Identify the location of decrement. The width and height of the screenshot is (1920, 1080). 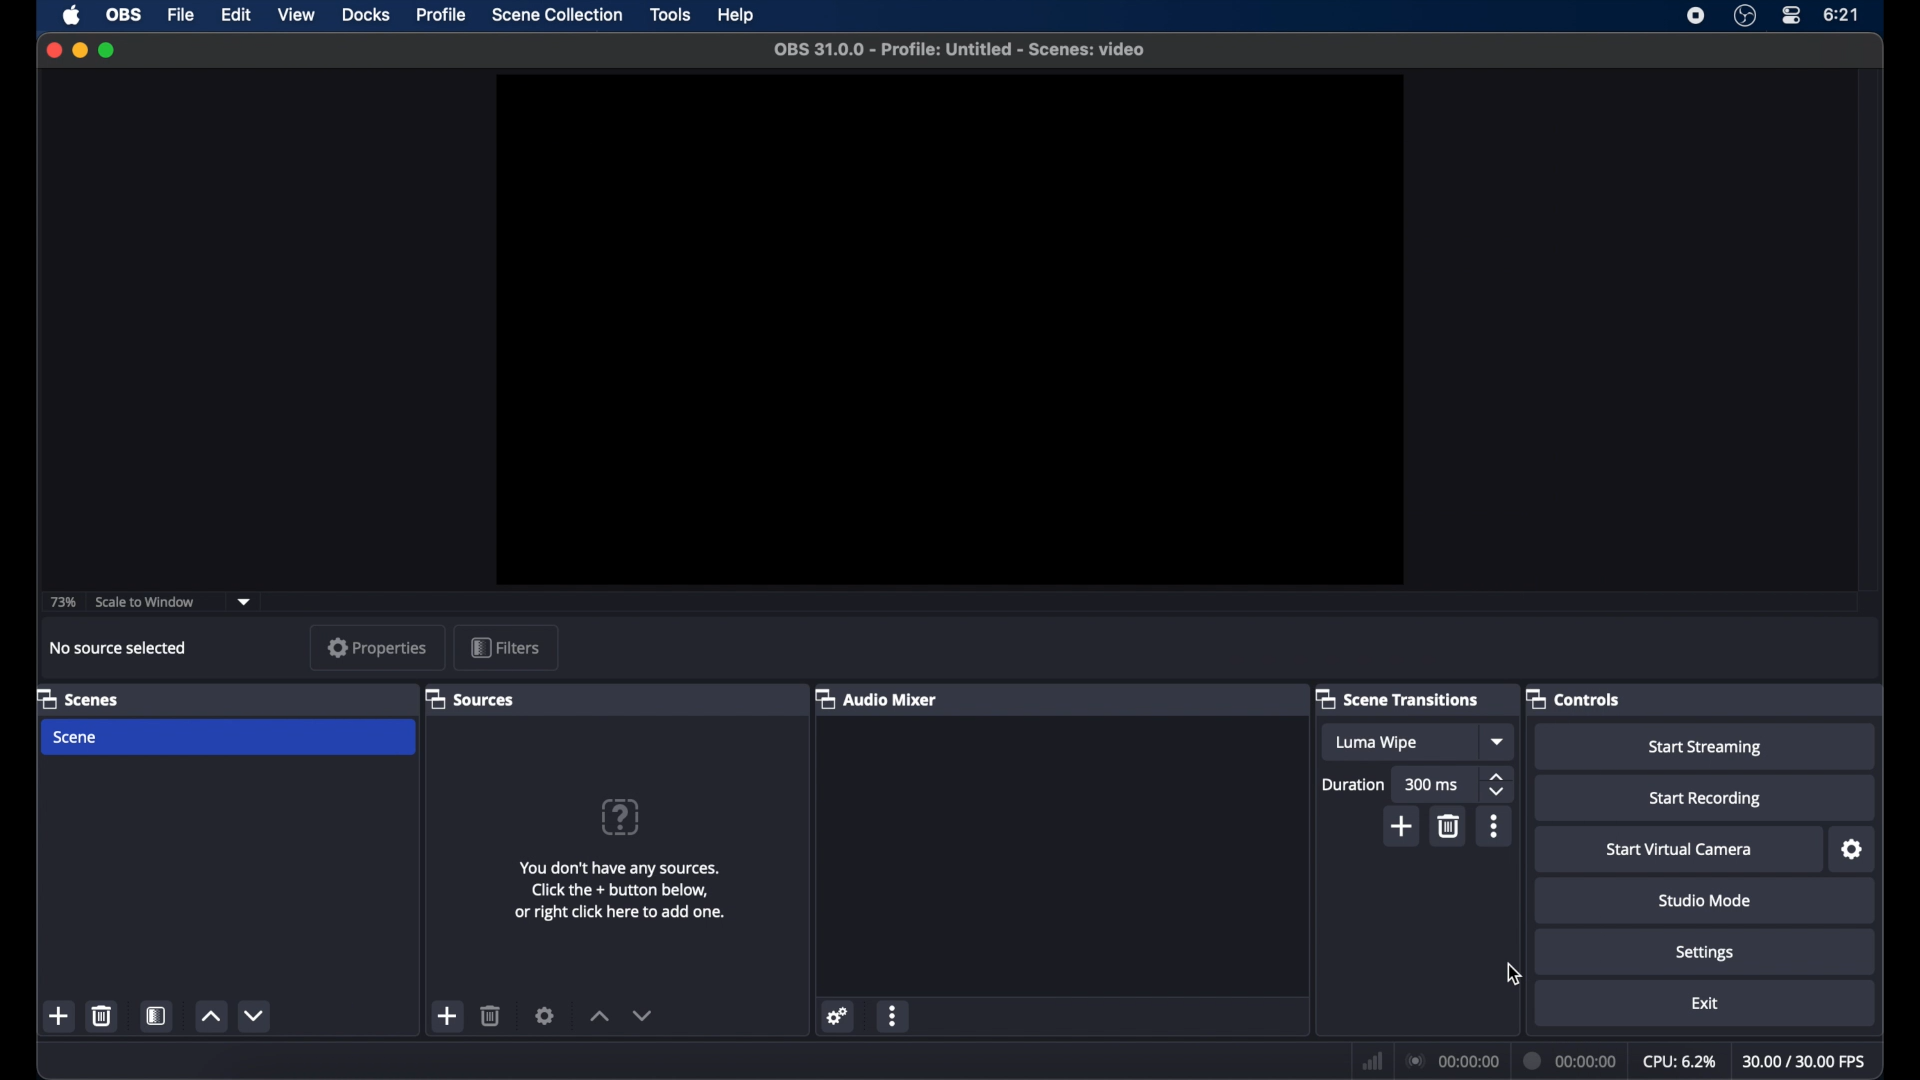
(257, 1015).